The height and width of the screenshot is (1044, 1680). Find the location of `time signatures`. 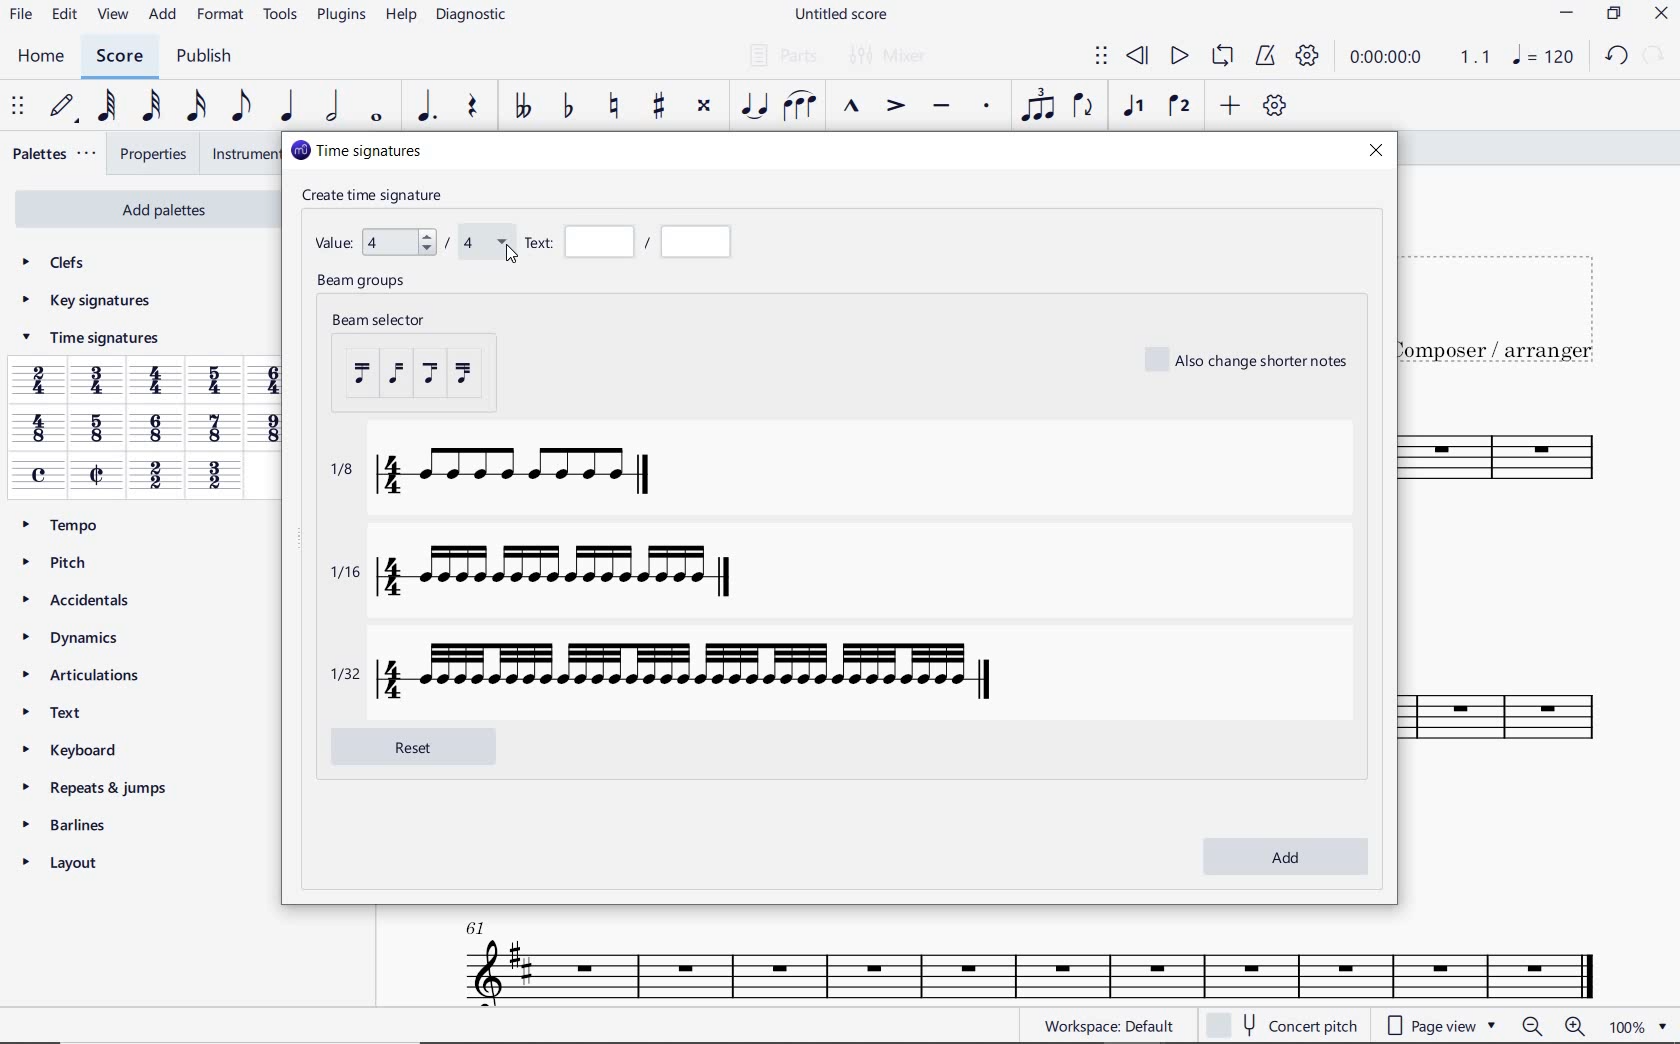

time signatures is located at coordinates (355, 150).